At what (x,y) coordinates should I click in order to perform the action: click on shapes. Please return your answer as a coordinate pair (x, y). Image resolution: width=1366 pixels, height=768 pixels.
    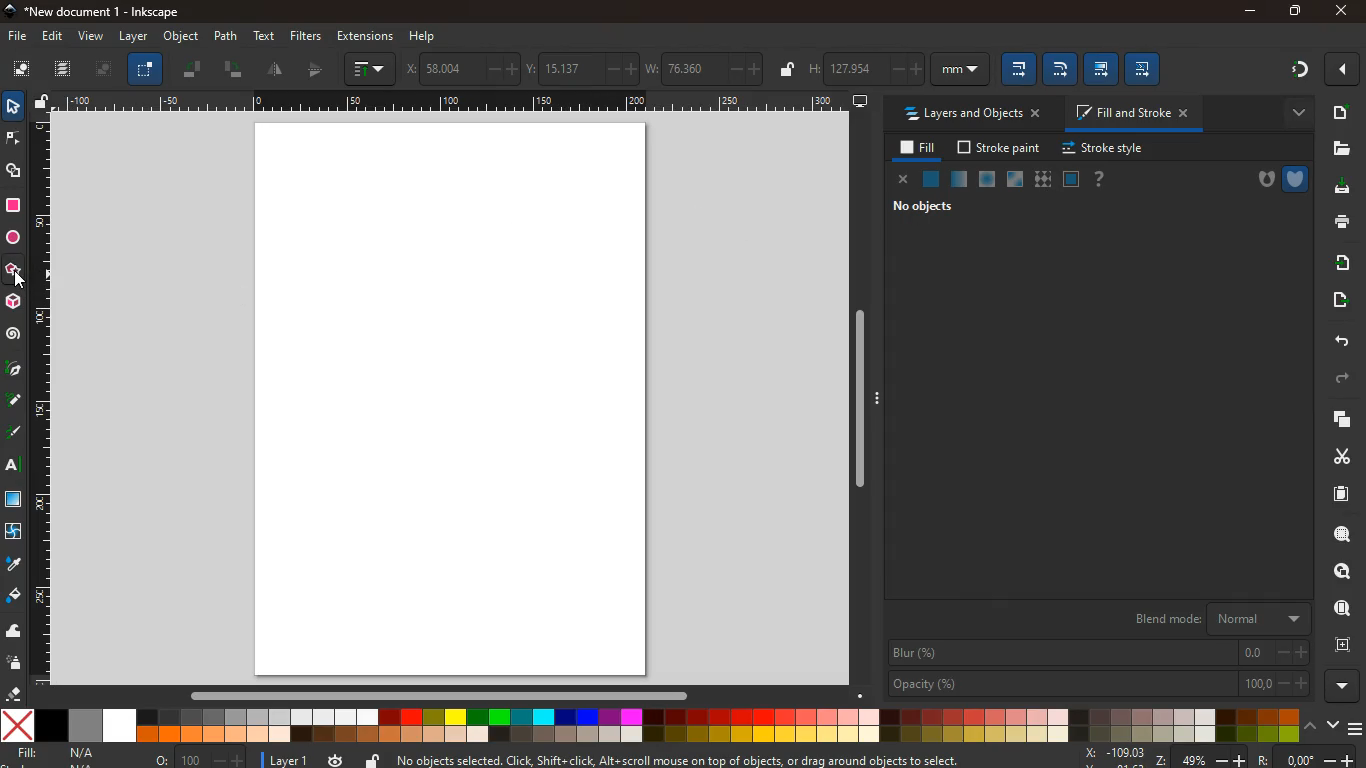
    Looking at the image, I should click on (14, 173).